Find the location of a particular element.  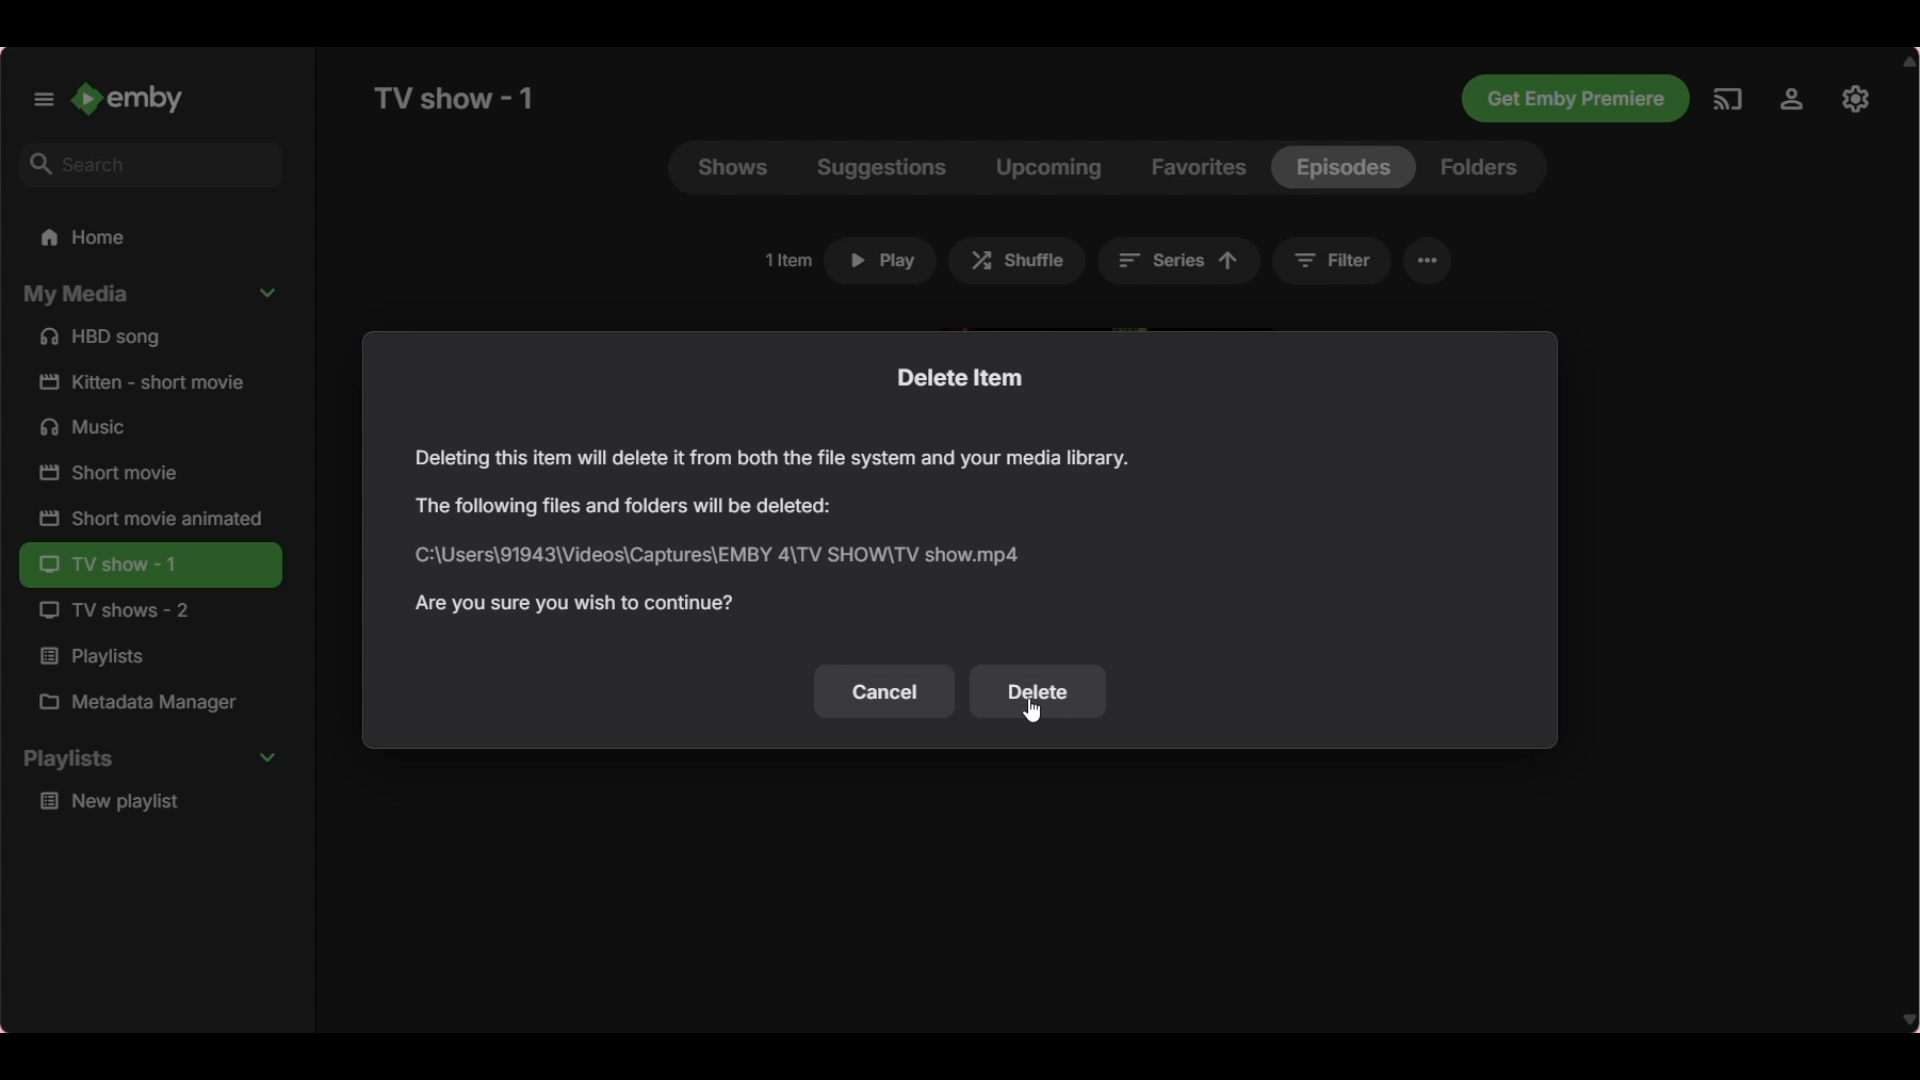

Go to home is located at coordinates (129, 98).